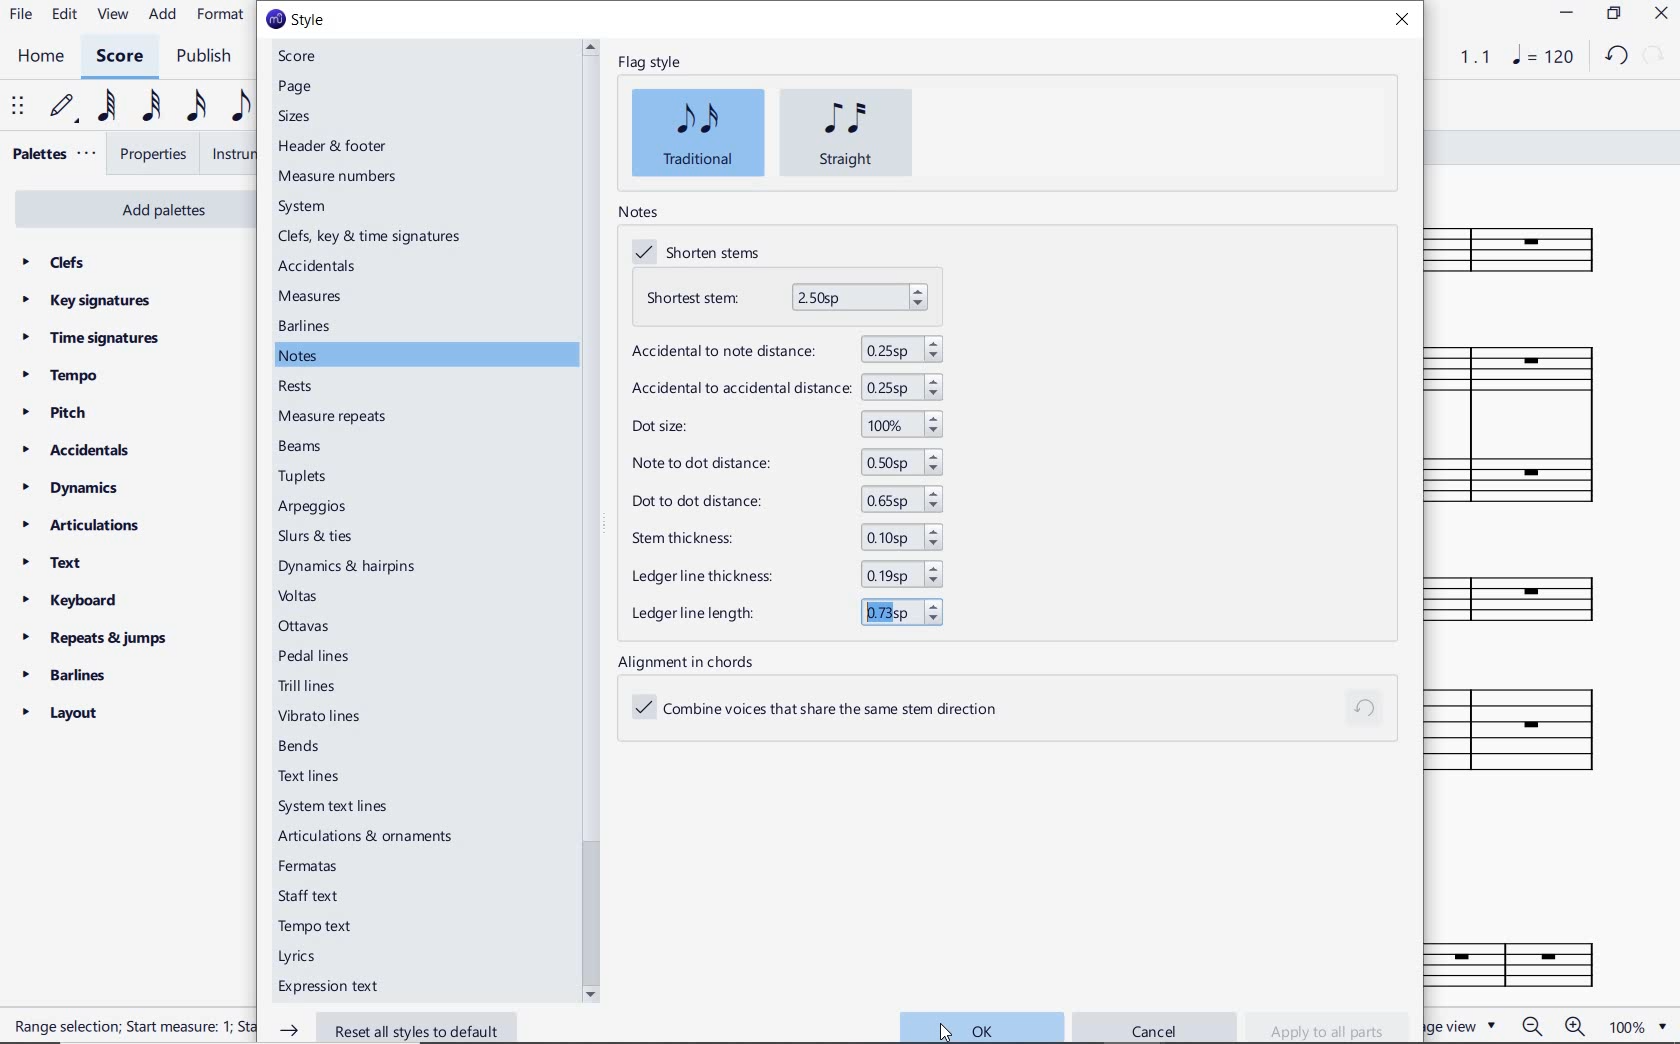 This screenshot has height=1044, width=1680. Describe the element at coordinates (1327, 1026) in the screenshot. I see `apply to all parts` at that location.